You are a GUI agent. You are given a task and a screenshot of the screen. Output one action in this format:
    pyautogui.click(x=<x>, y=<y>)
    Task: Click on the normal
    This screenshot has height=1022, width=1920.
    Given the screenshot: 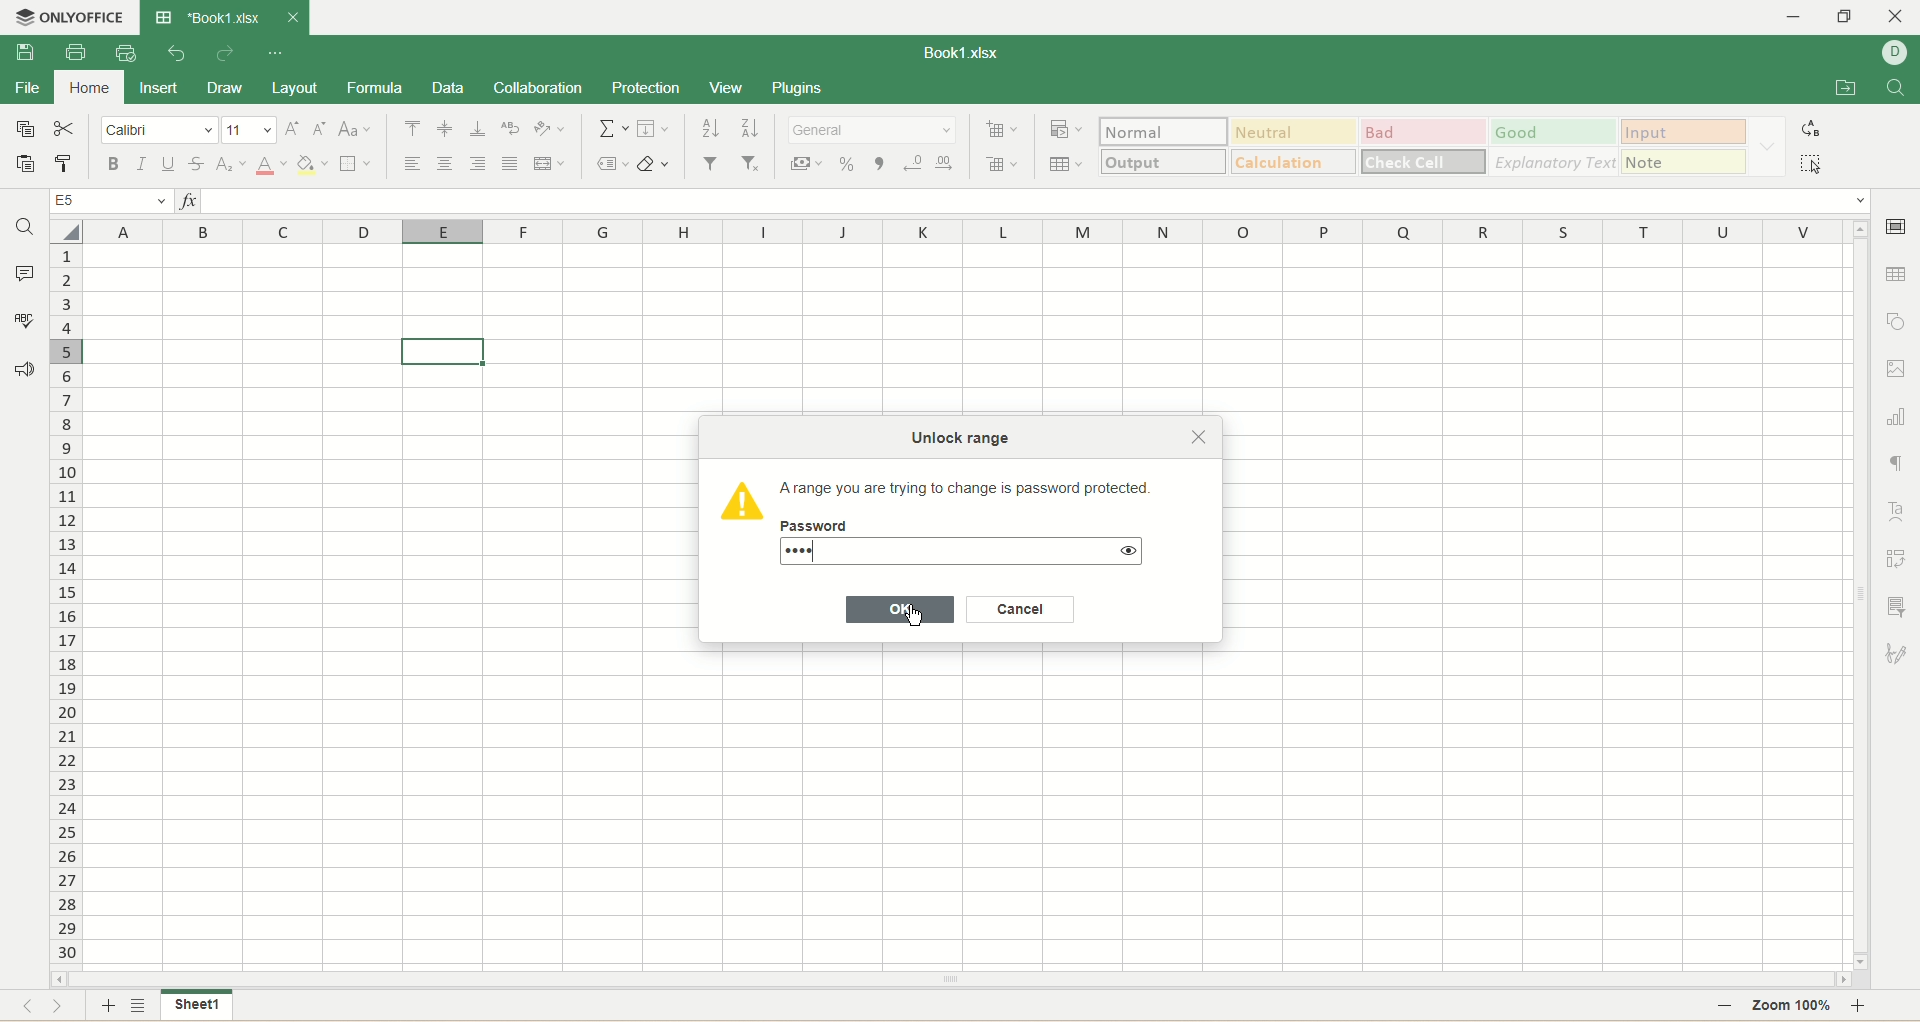 What is the action you would take?
    pyautogui.click(x=1161, y=132)
    